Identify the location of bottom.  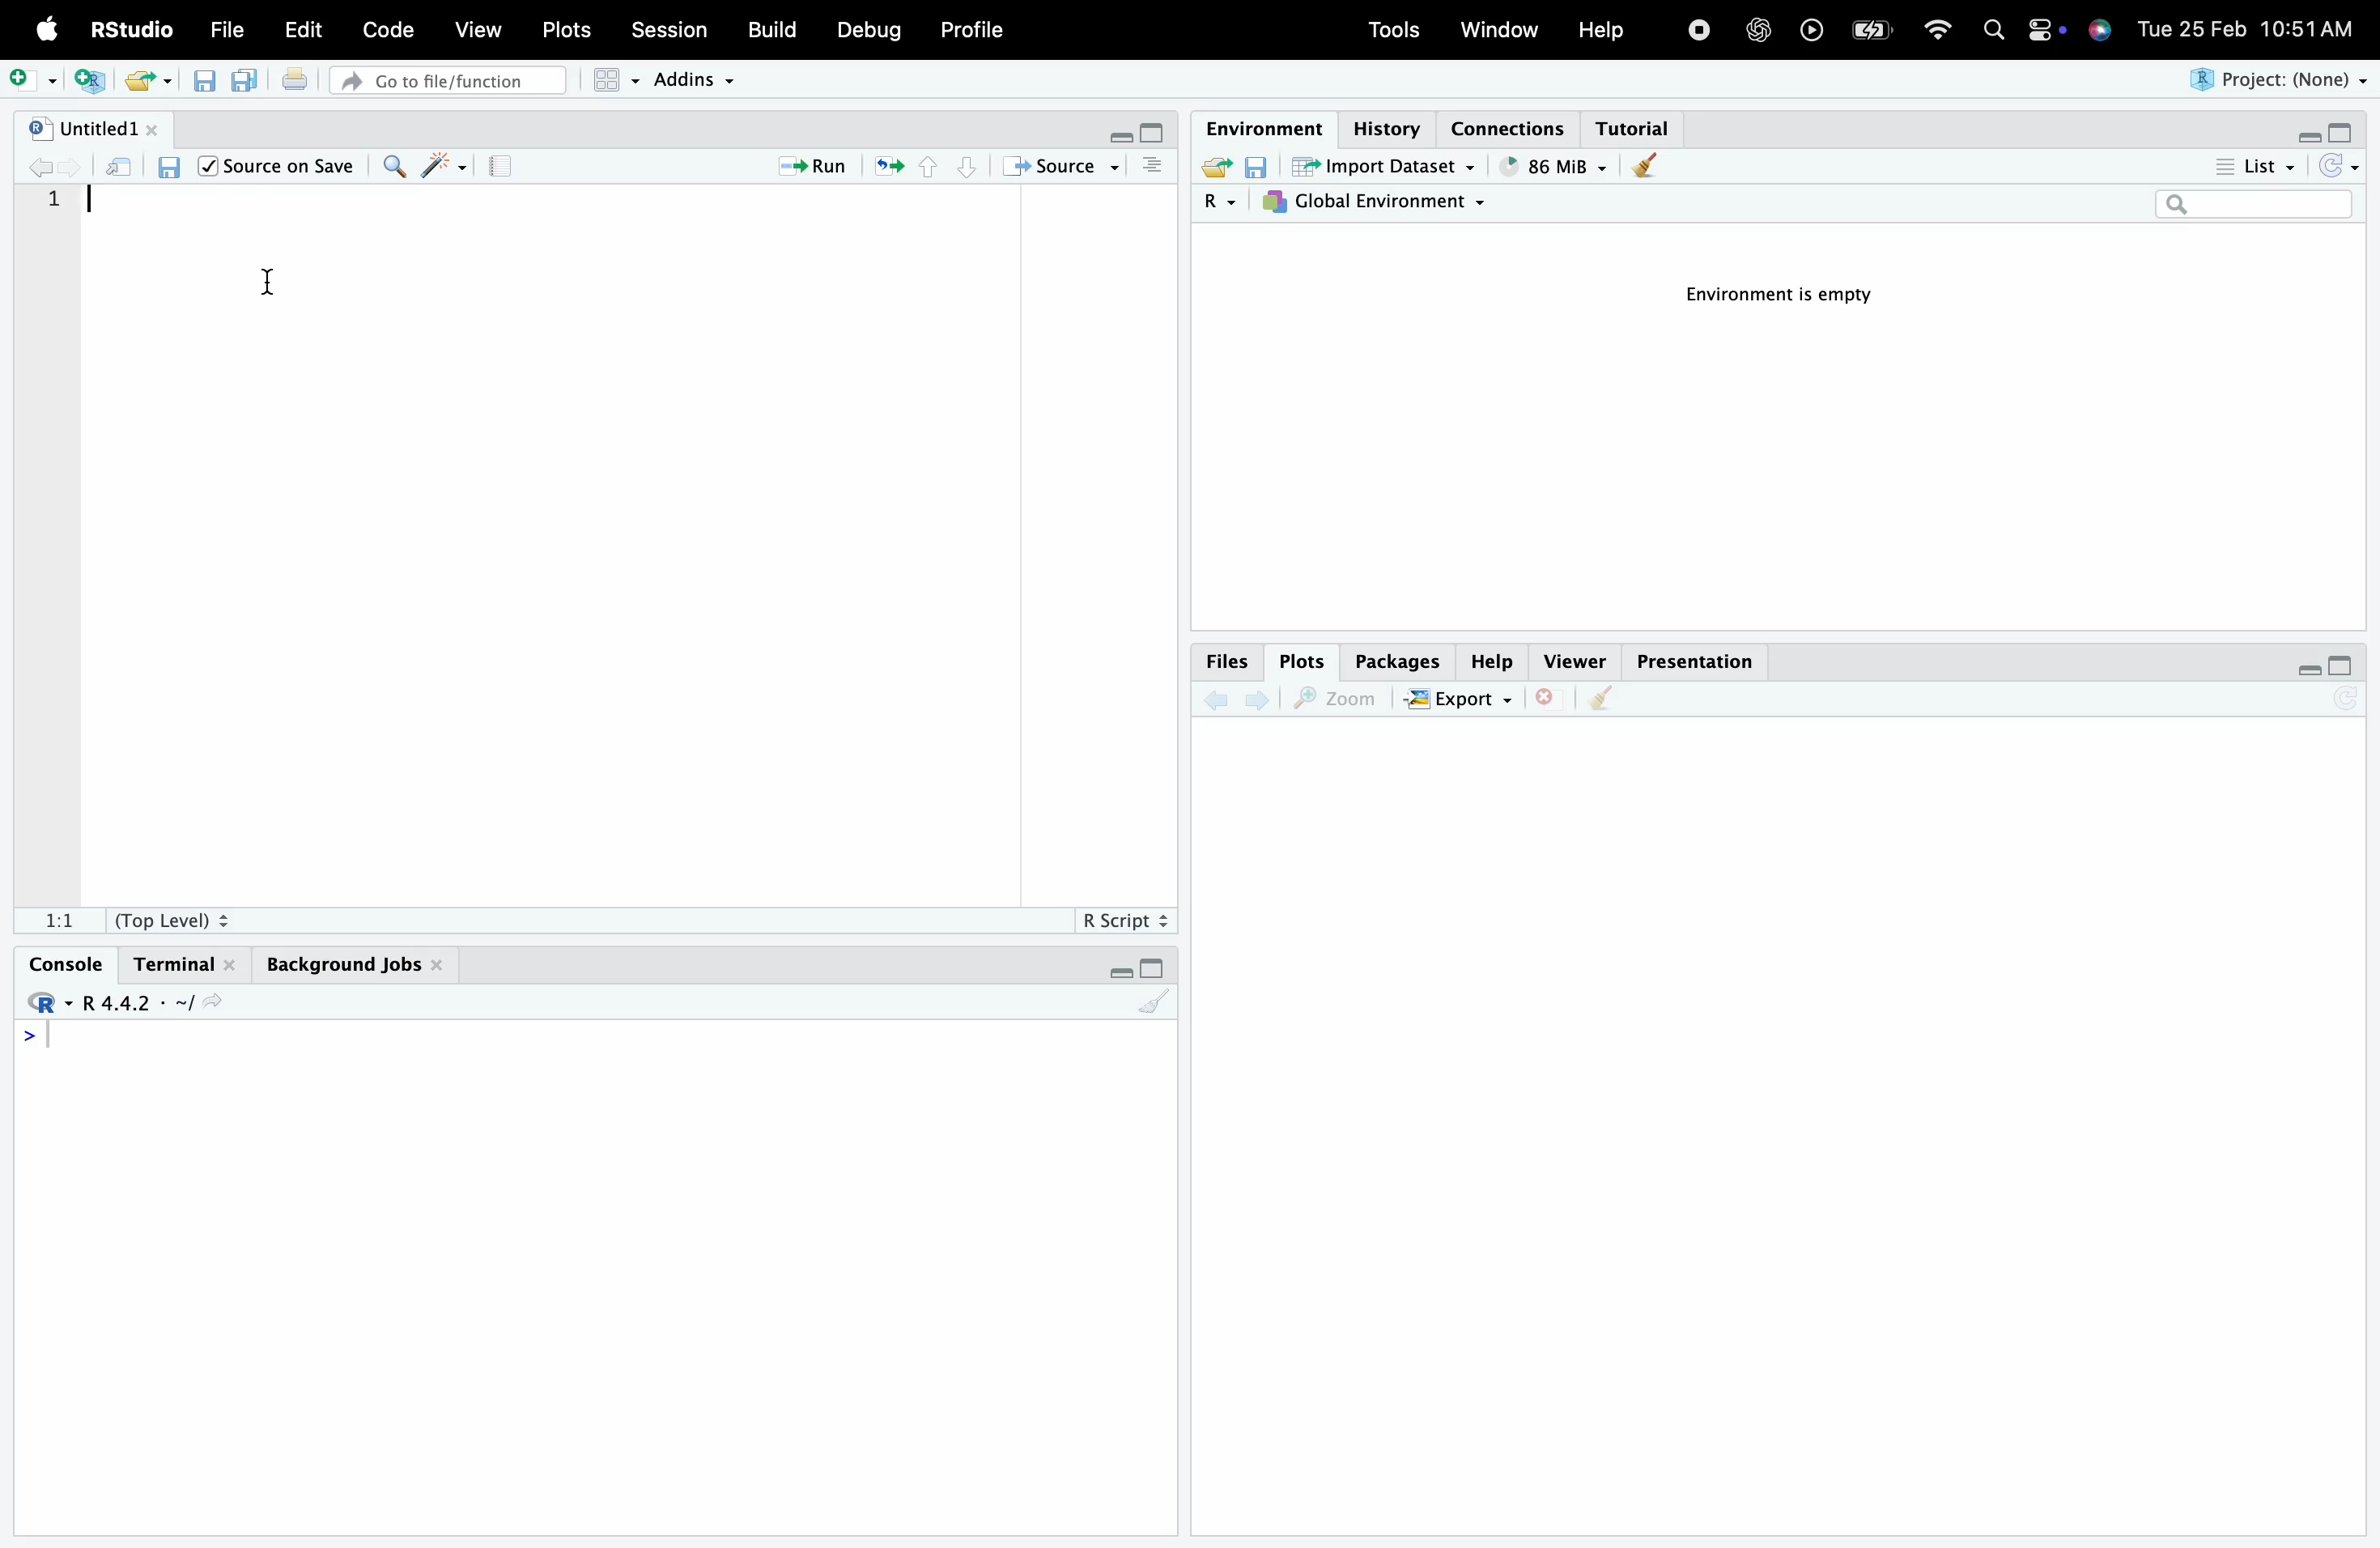
(963, 167).